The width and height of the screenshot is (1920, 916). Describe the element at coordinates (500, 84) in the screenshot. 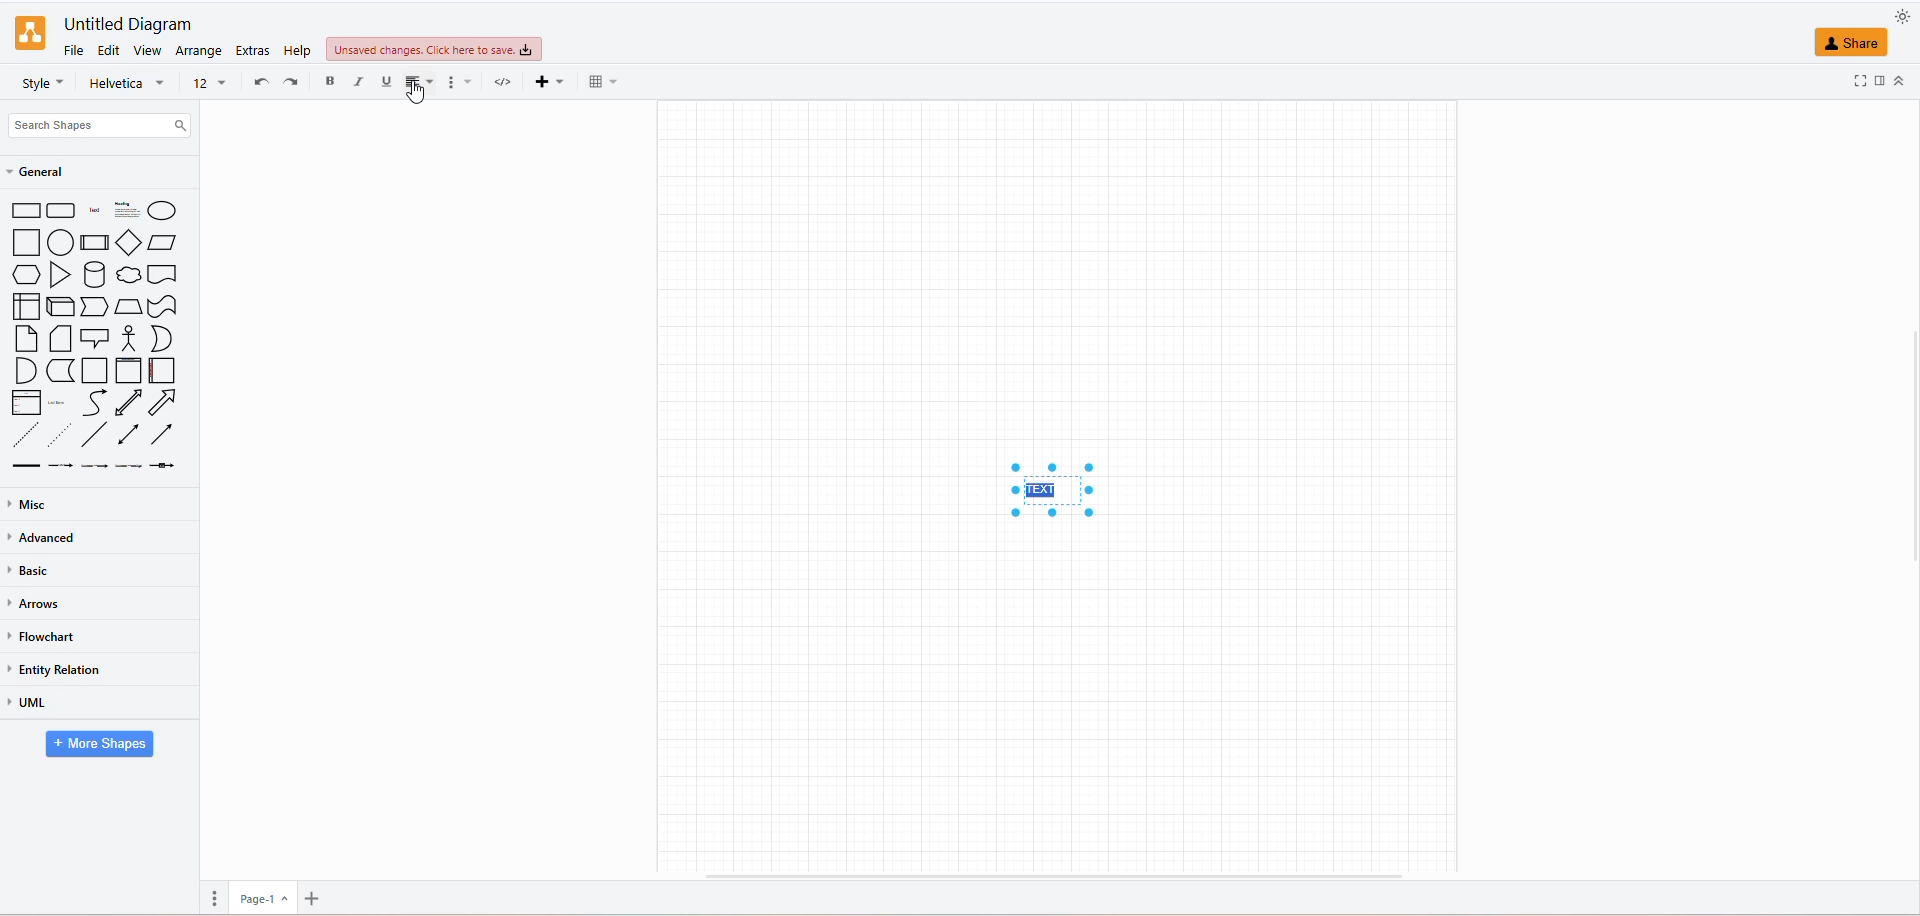

I see `html` at that location.